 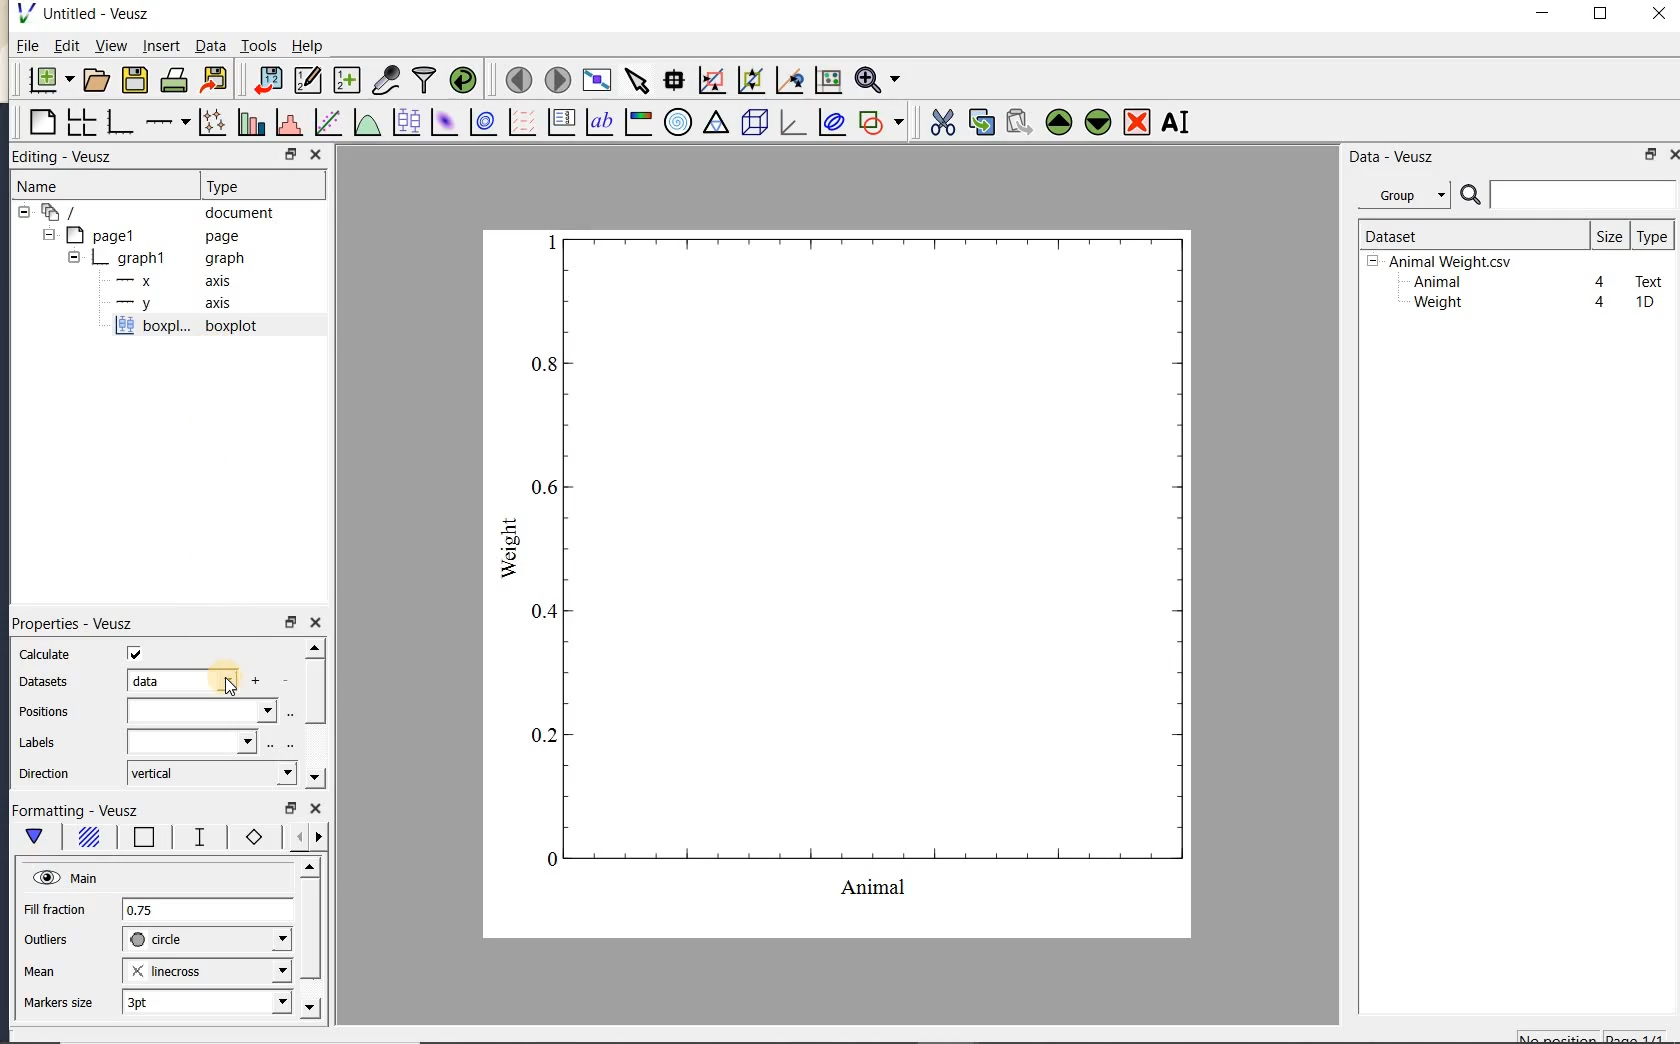 What do you see at coordinates (1659, 15) in the screenshot?
I see `close` at bounding box center [1659, 15].